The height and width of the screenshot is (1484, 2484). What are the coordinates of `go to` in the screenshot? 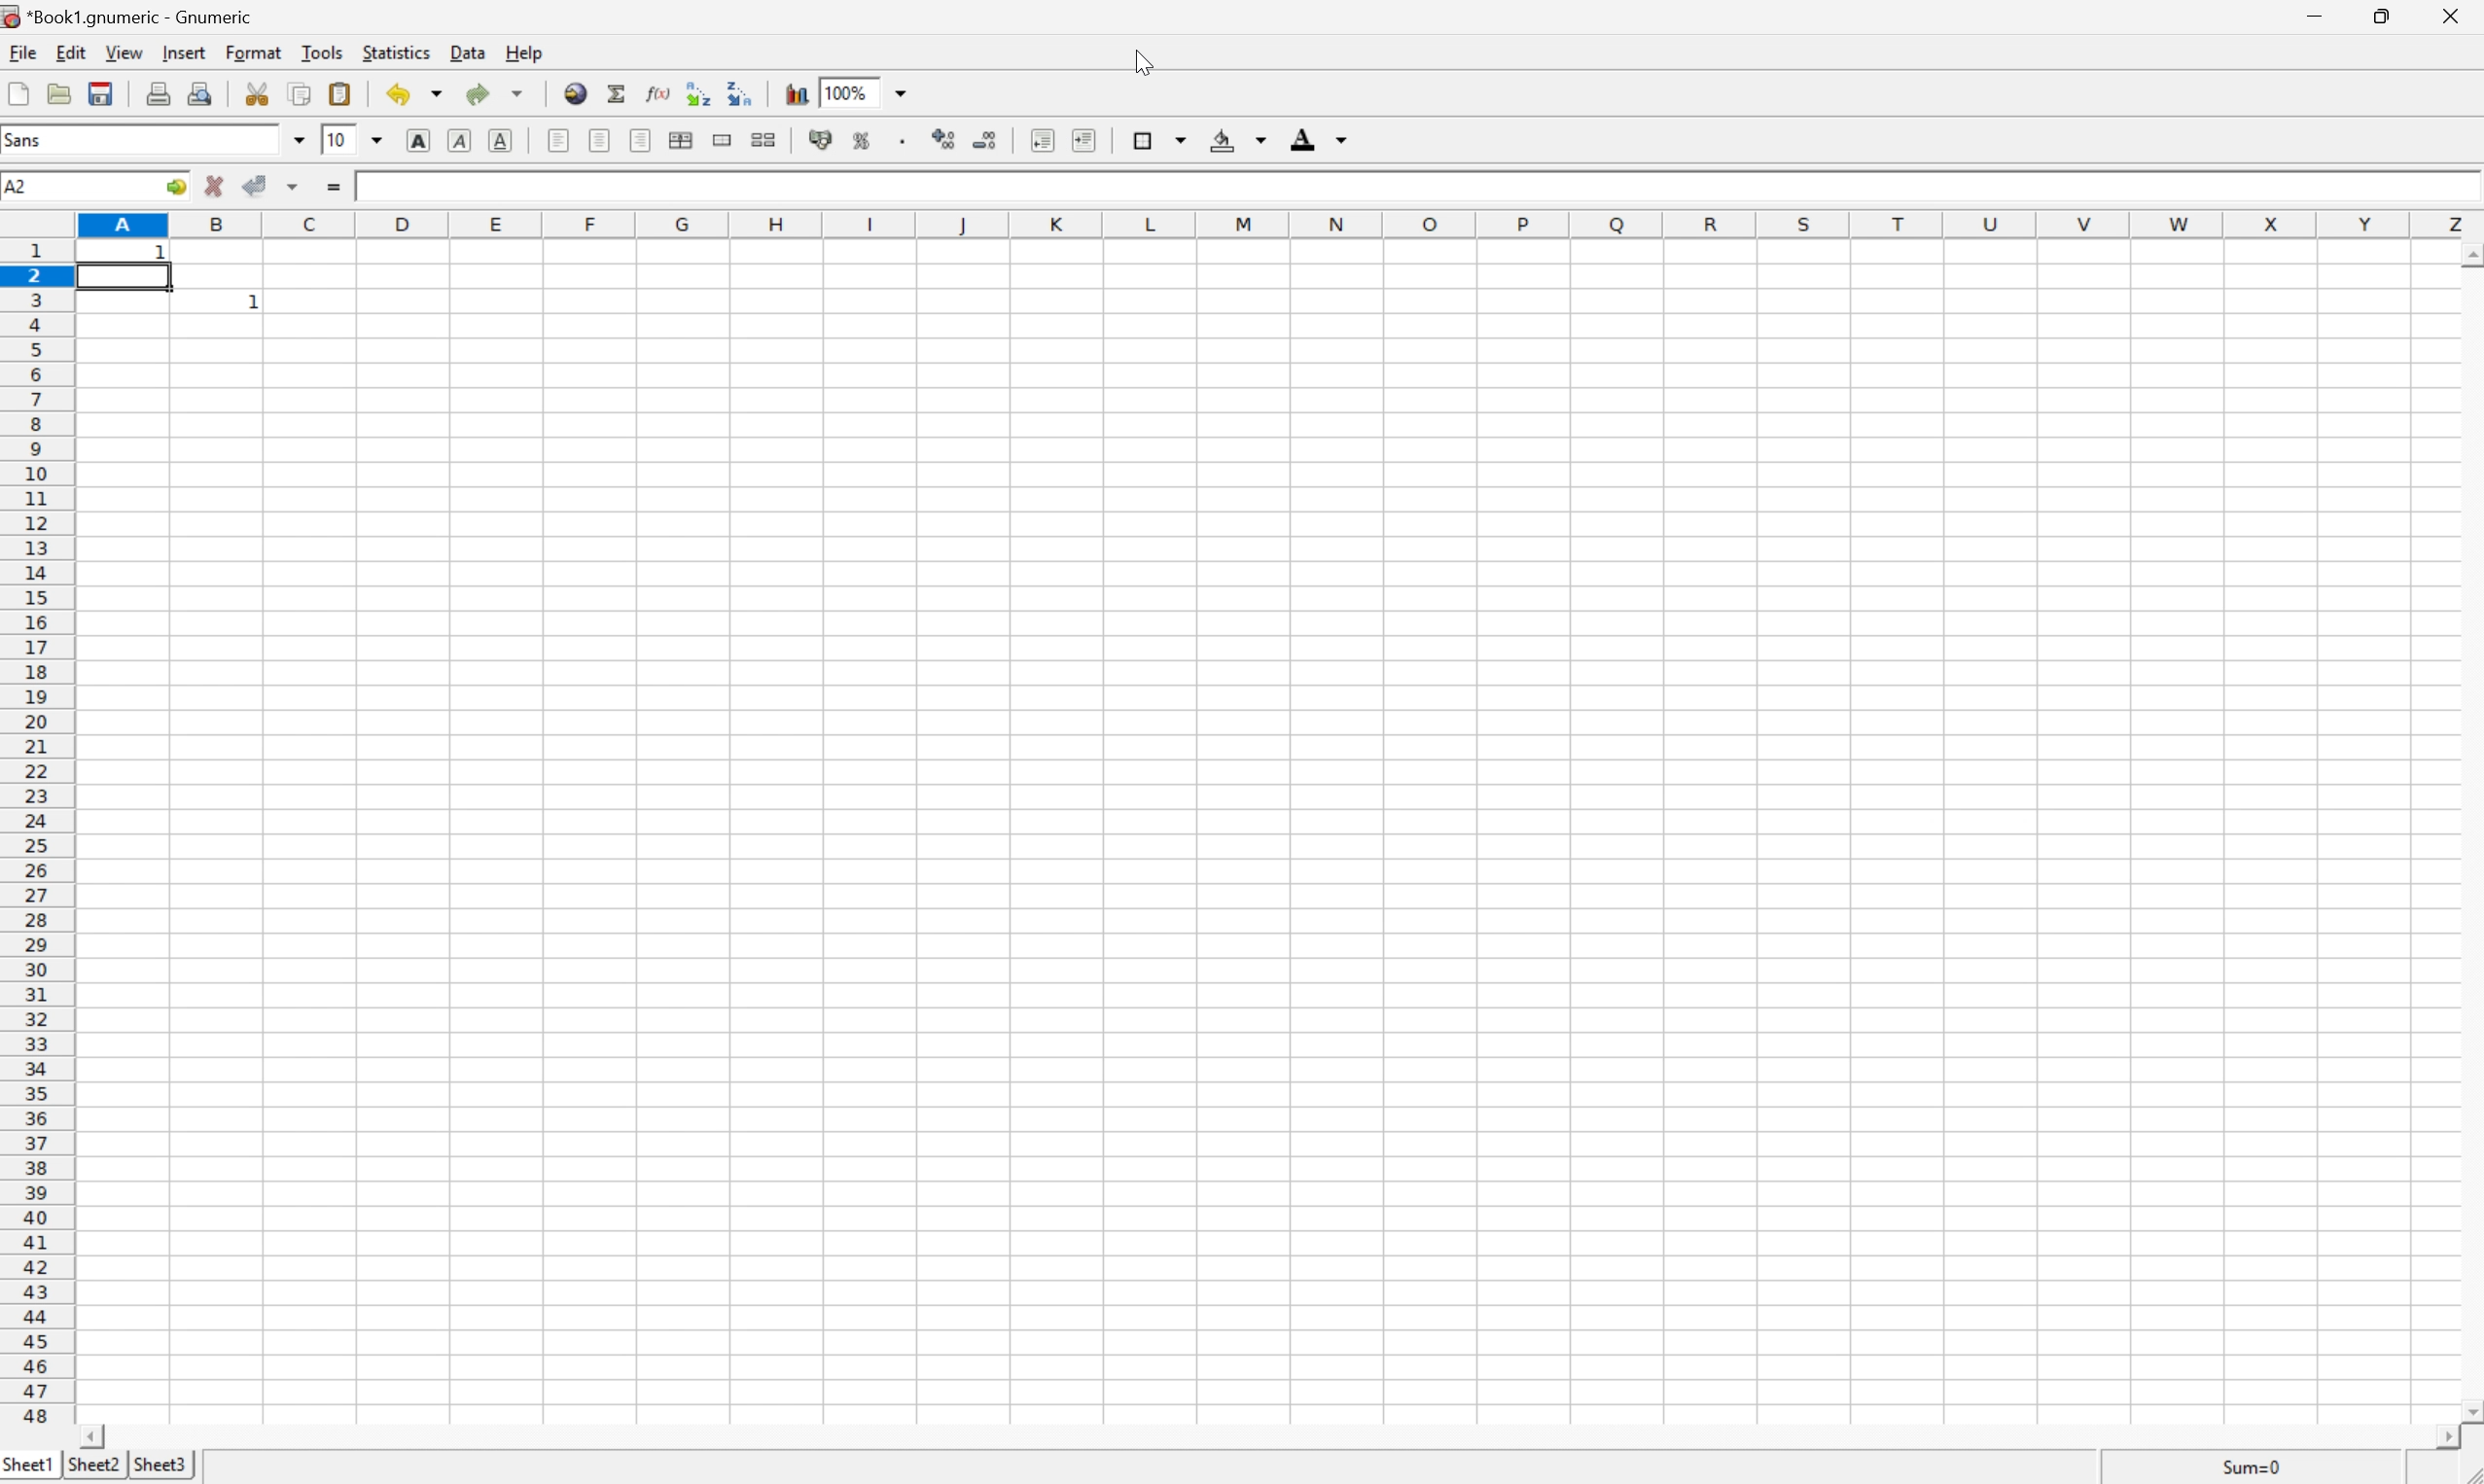 It's located at (176, 187).